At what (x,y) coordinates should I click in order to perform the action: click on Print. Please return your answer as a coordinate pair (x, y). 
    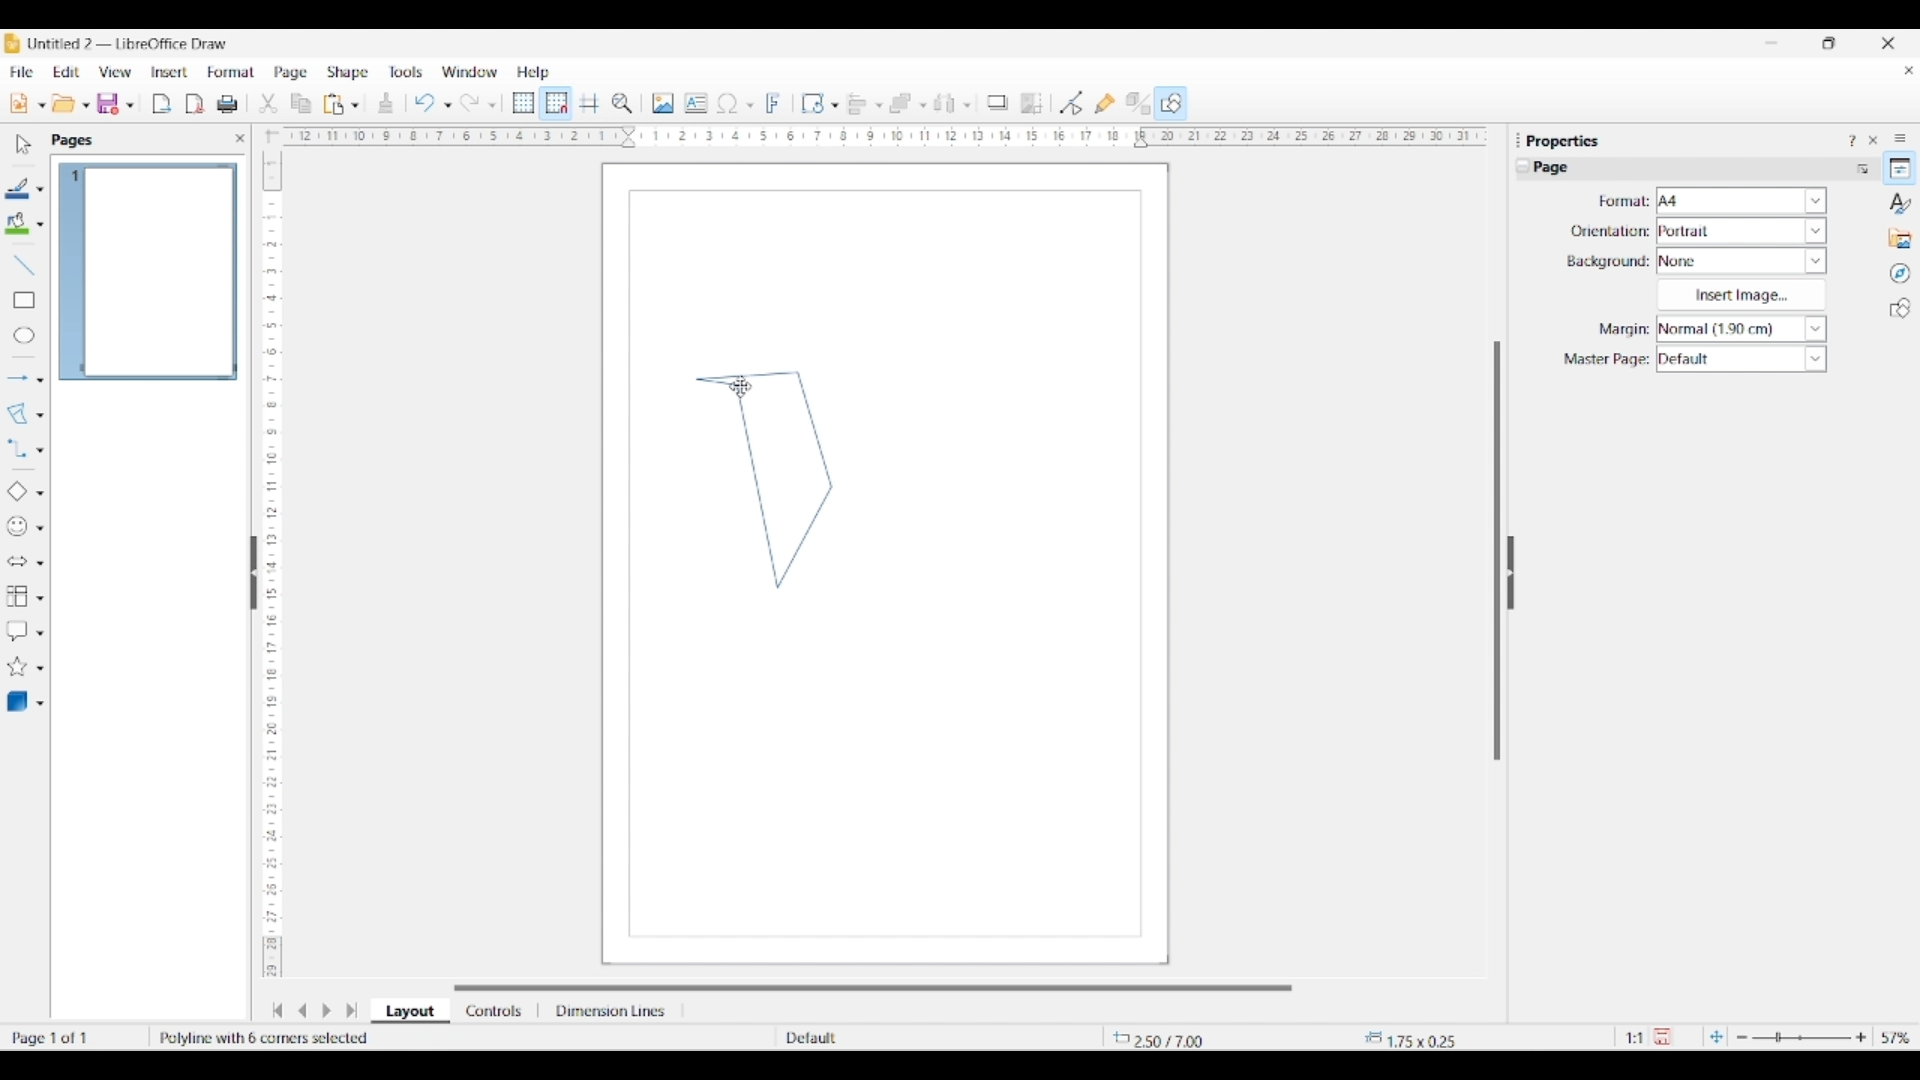
    Looking at the image, I should click on (227, 104).